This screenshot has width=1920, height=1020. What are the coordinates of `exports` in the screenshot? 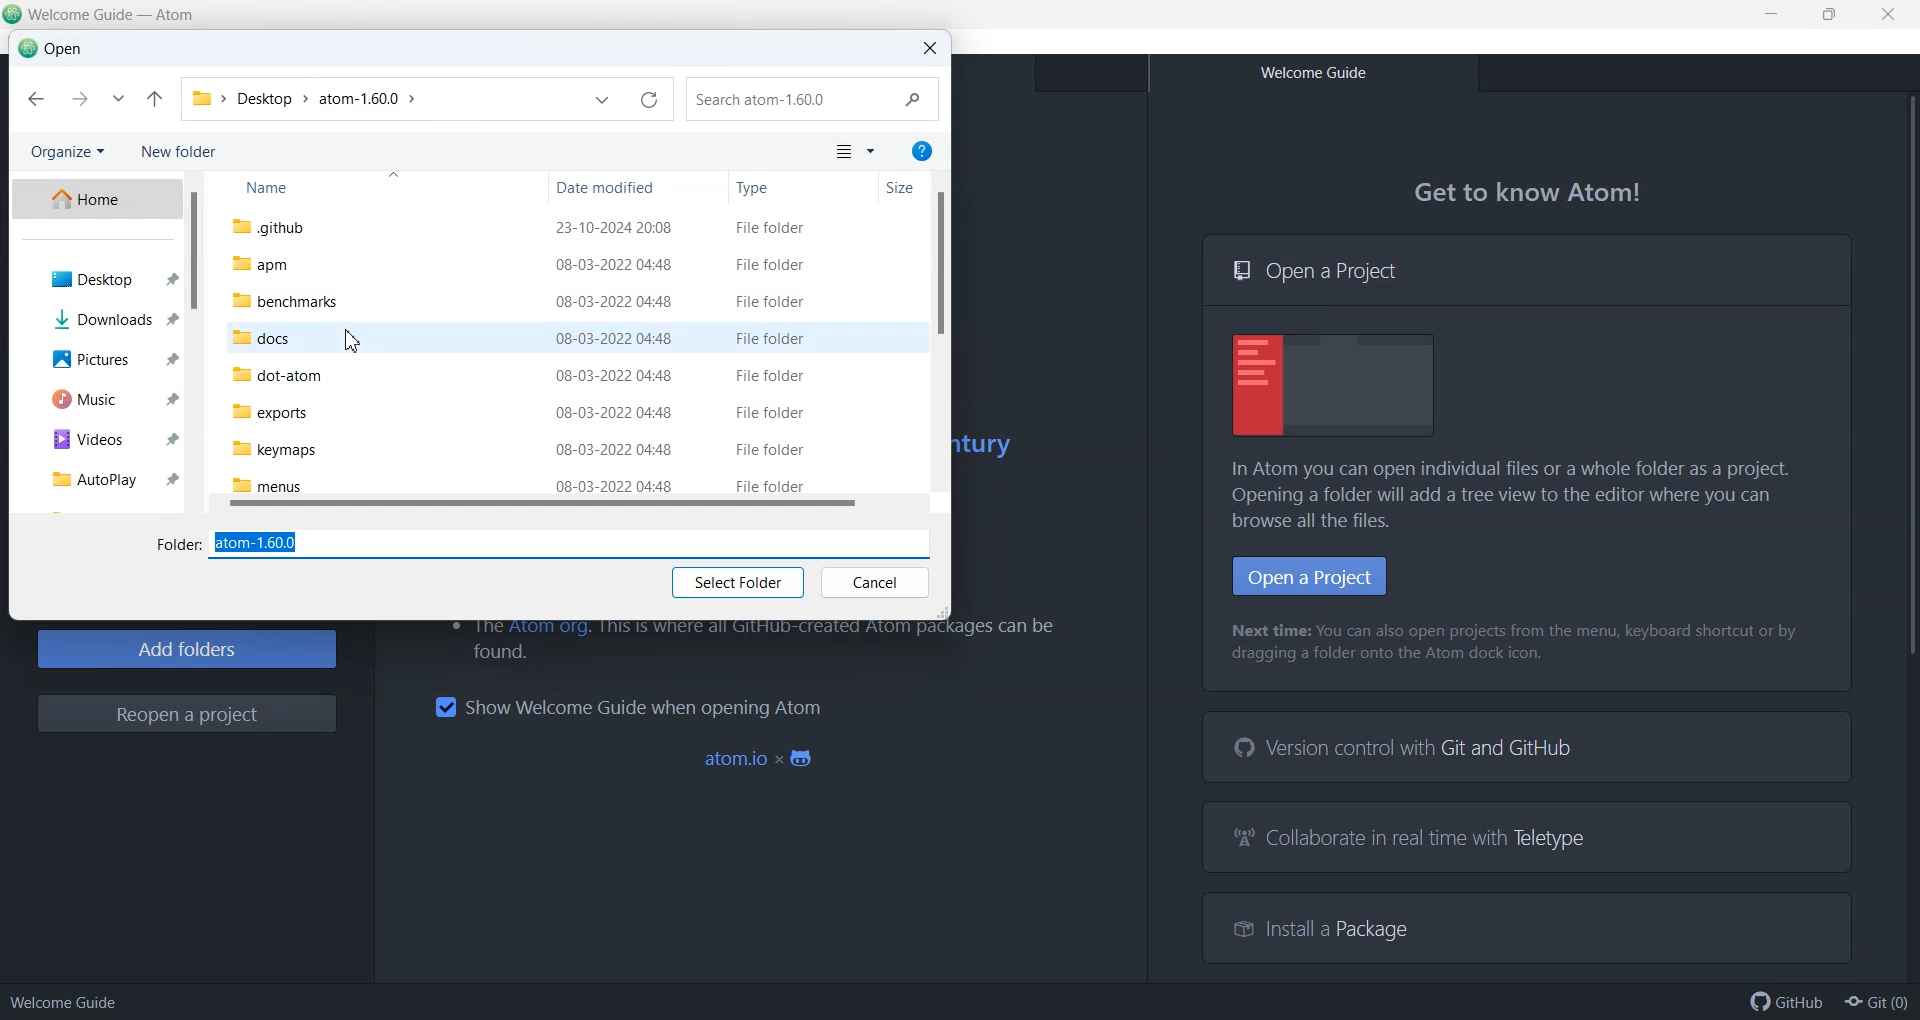 It's located at (270, 411).